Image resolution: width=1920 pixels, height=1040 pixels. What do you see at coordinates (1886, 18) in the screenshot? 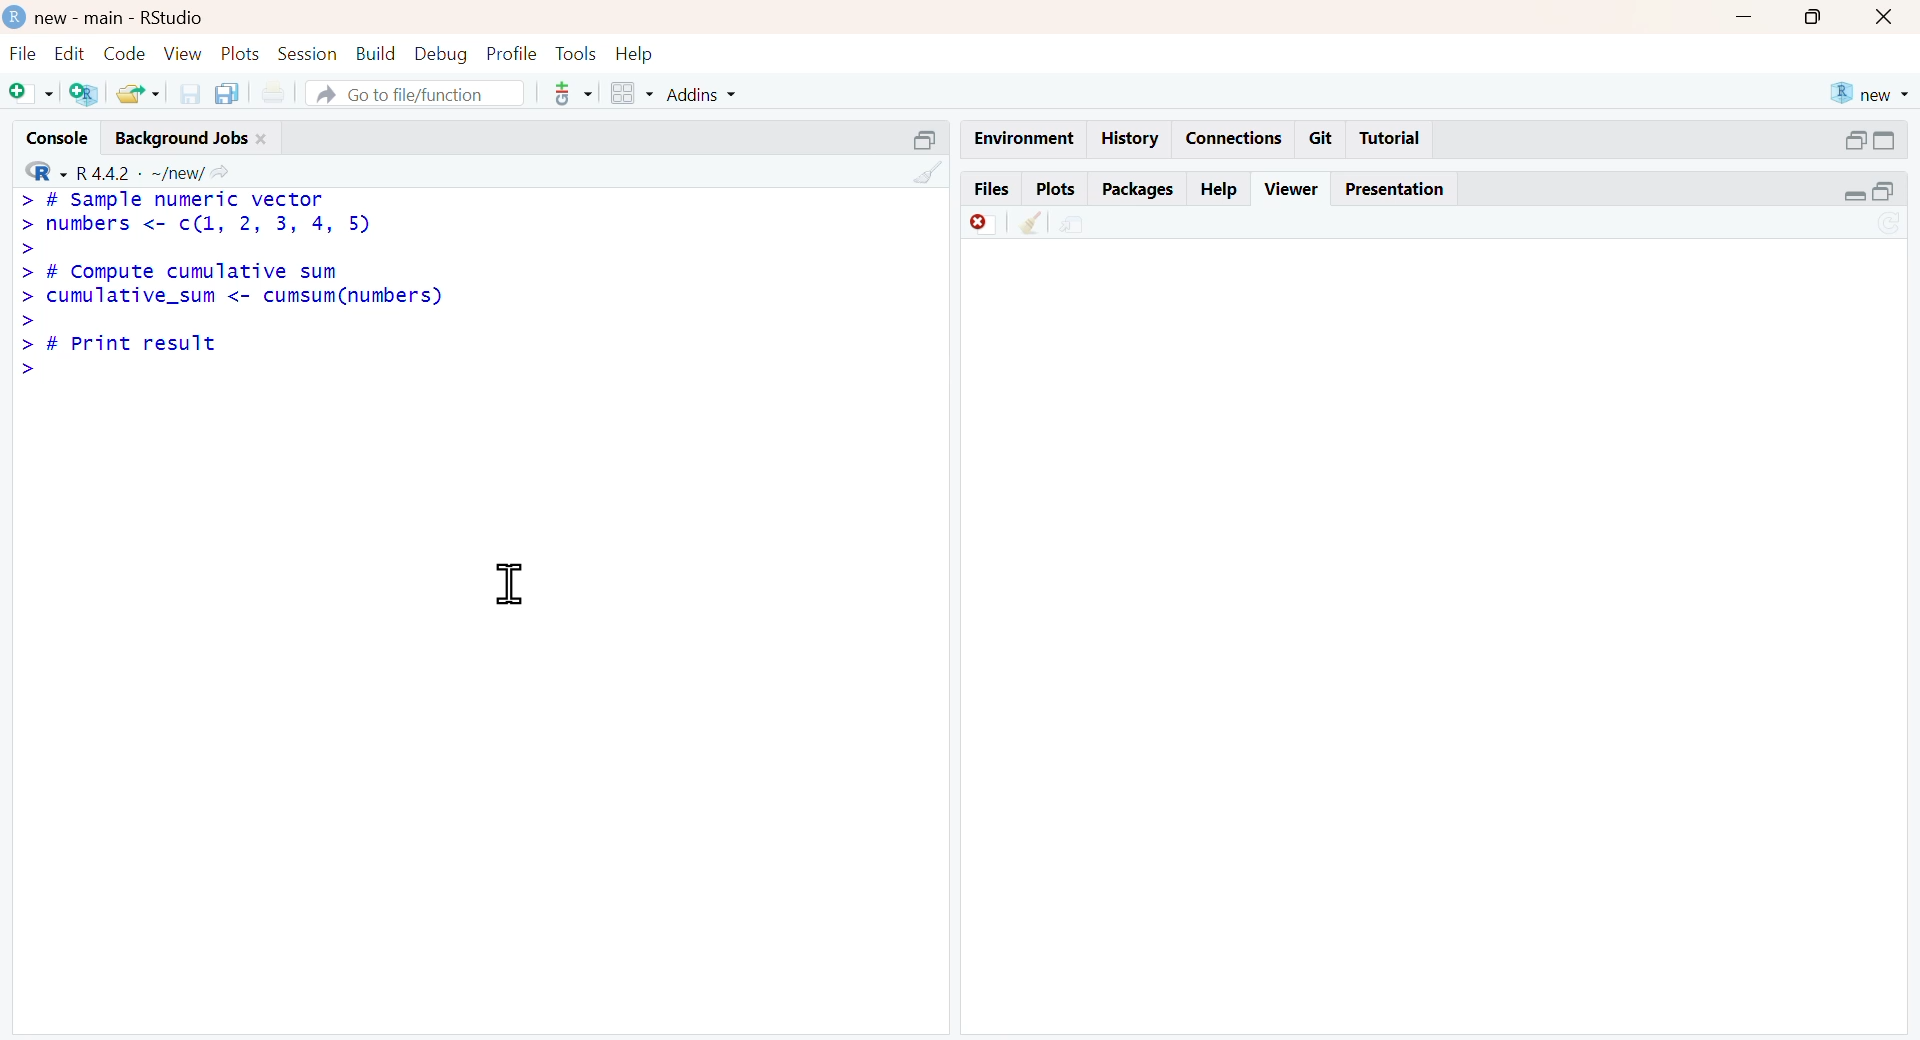
I see `close` at bounding box center [1886, 18].